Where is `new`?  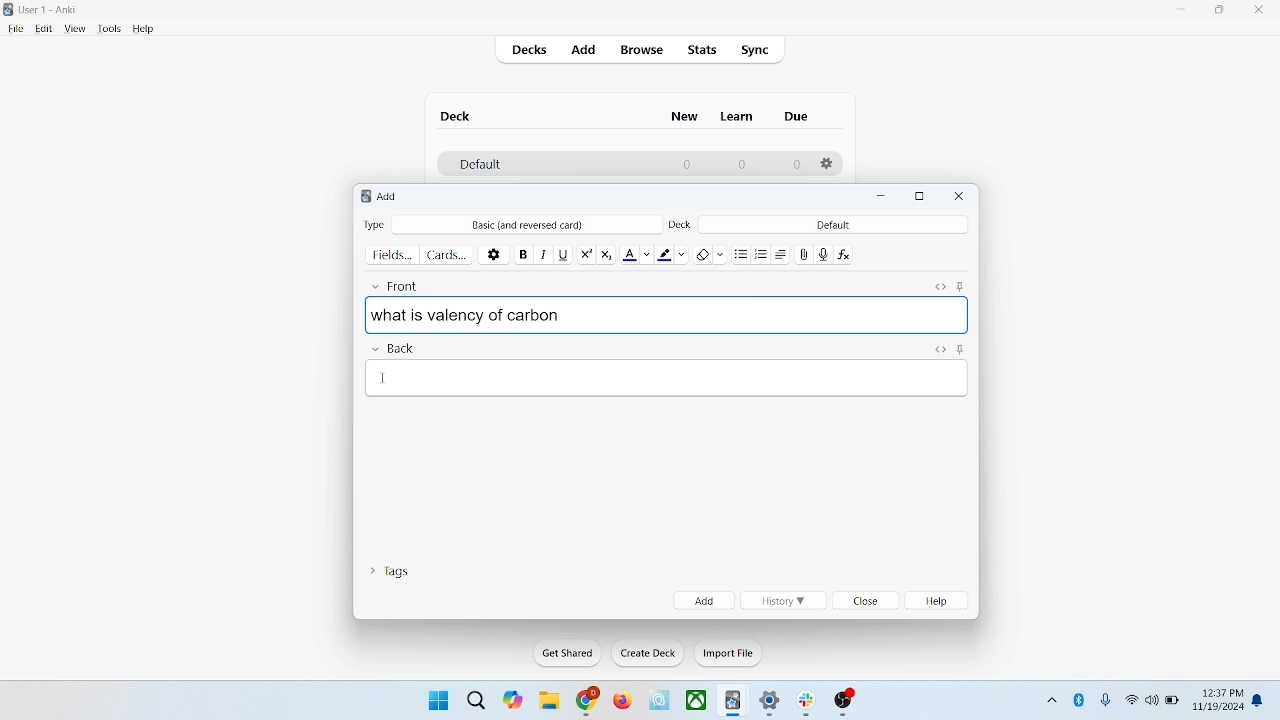 new is located at coordinates (685, 116).